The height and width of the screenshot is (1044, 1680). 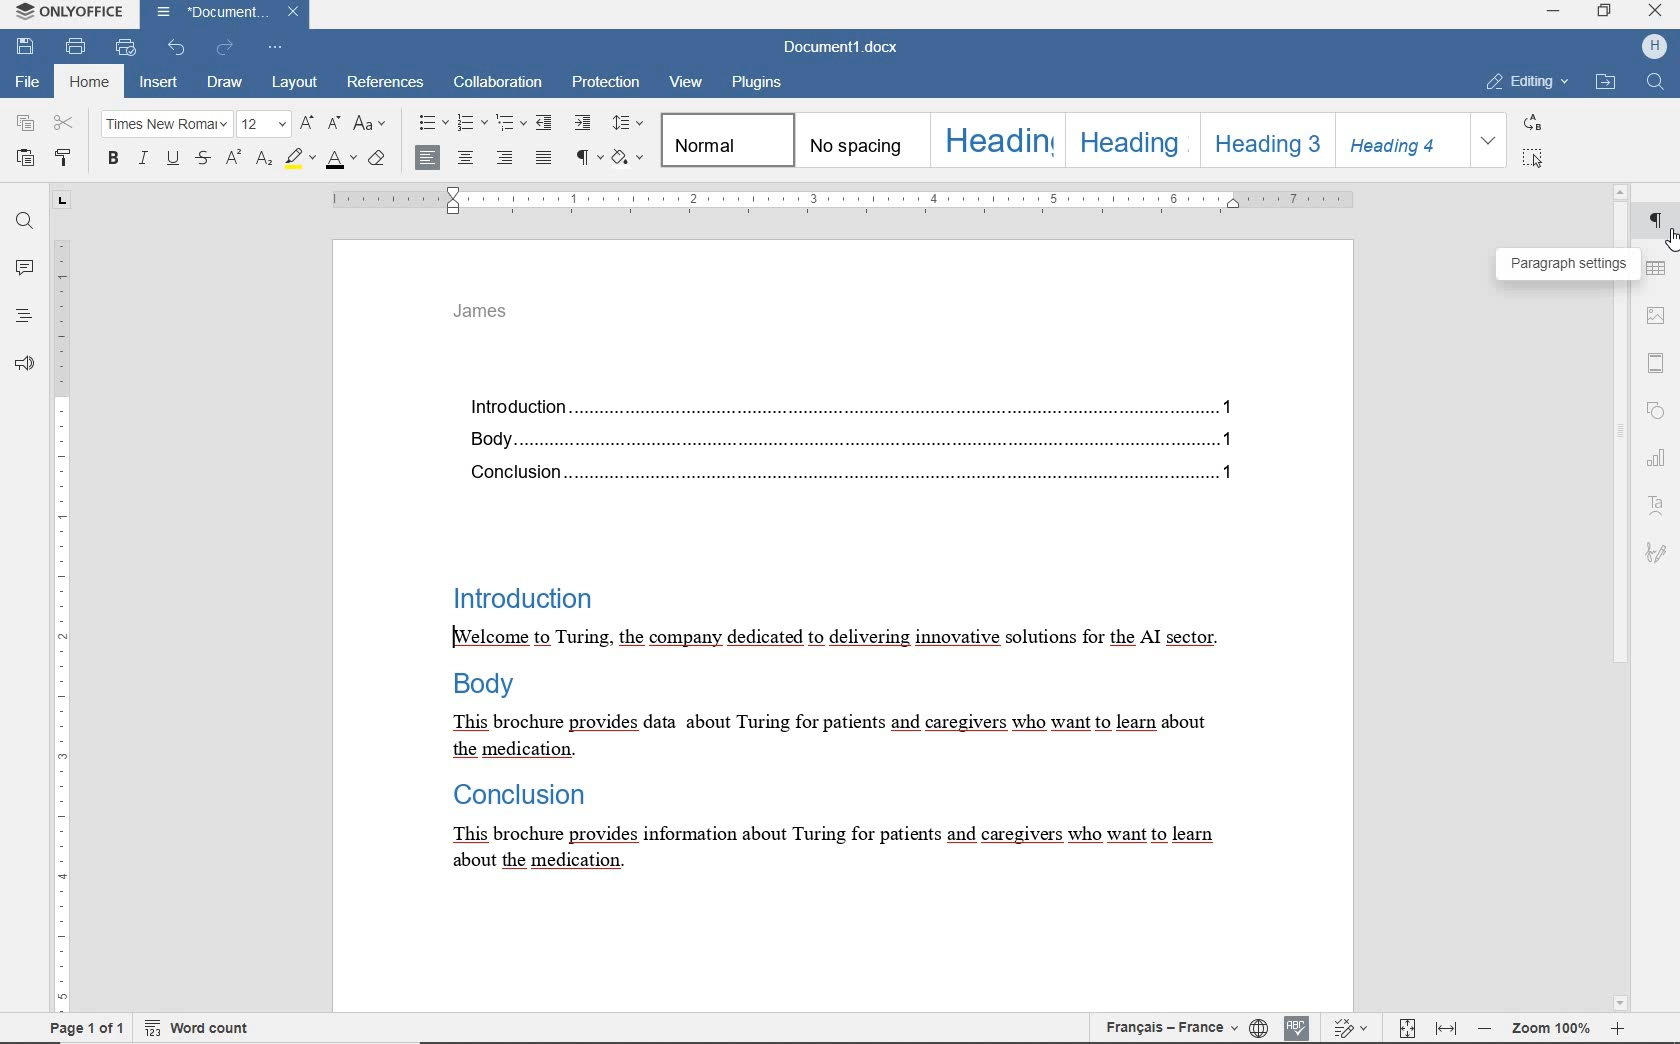 I want to click on heading 1, so click(x=996, y=141).